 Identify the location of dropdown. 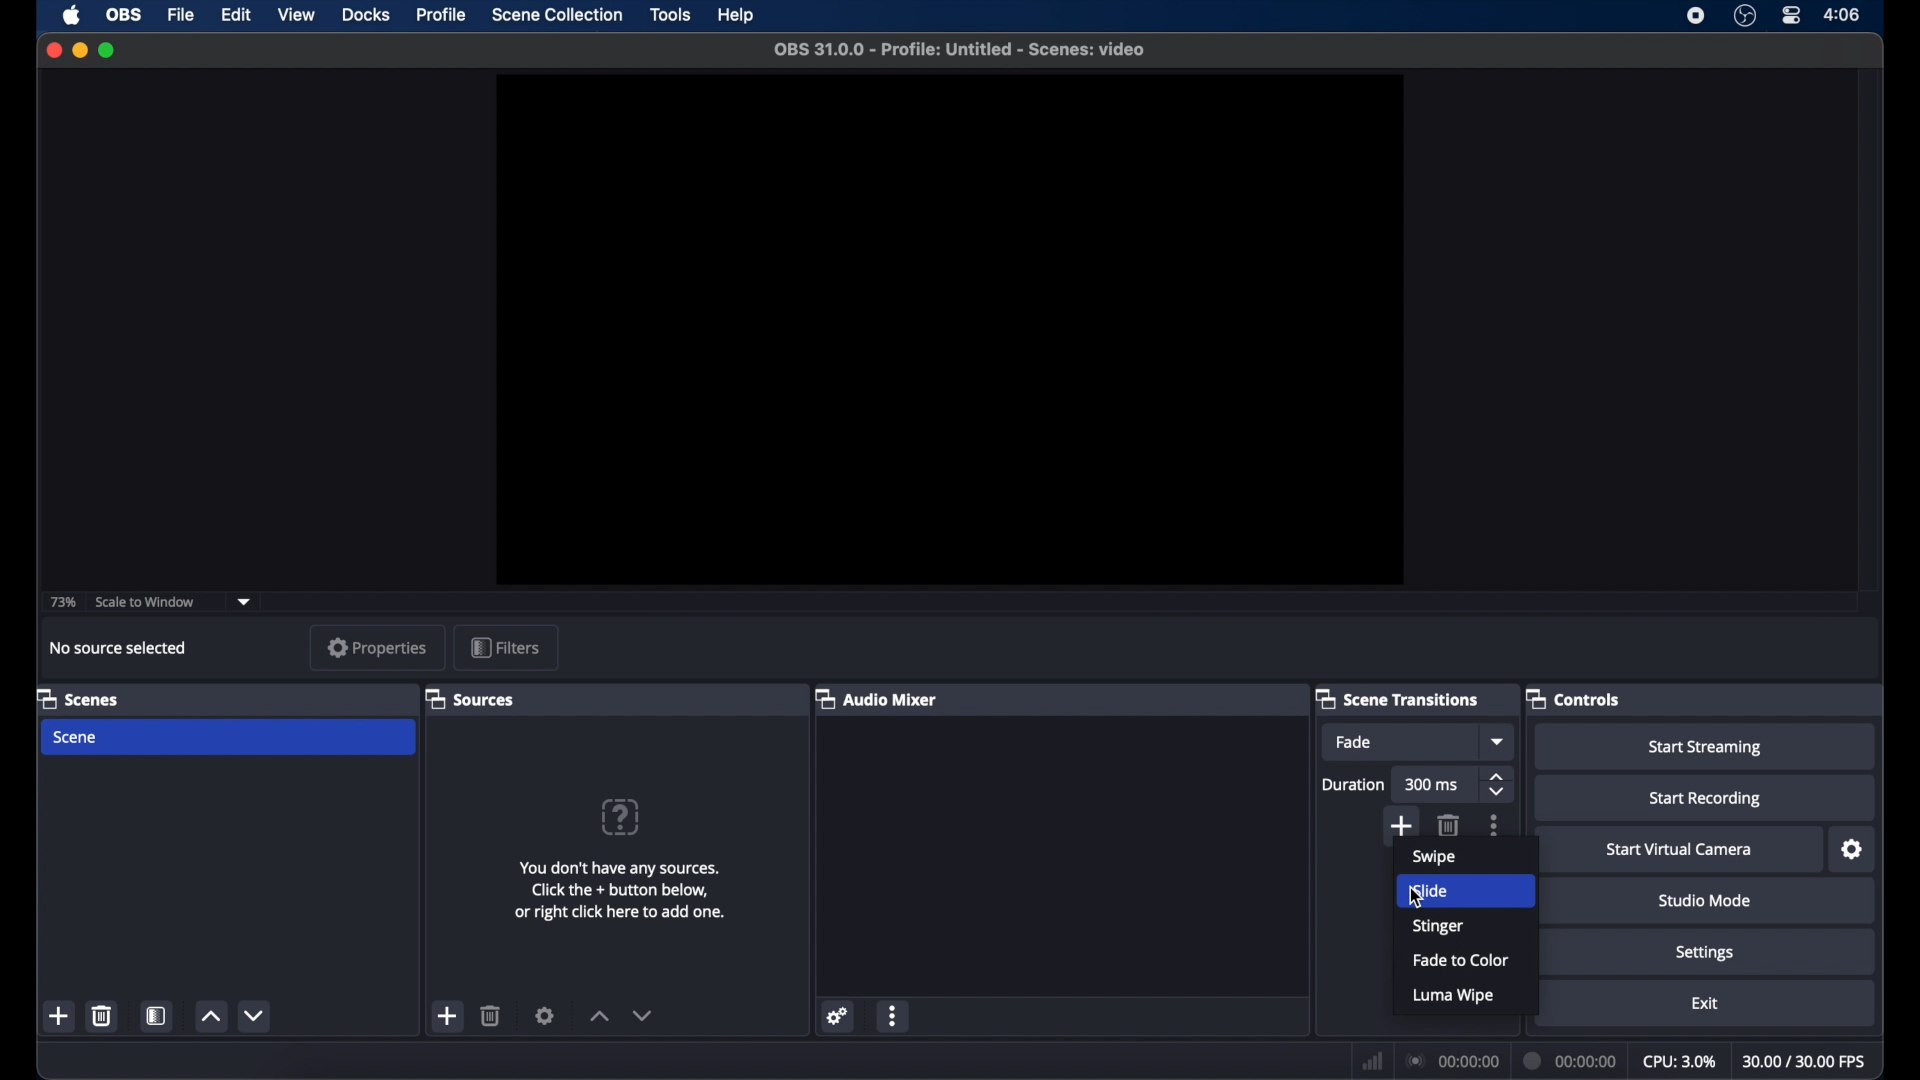
(246, 602).